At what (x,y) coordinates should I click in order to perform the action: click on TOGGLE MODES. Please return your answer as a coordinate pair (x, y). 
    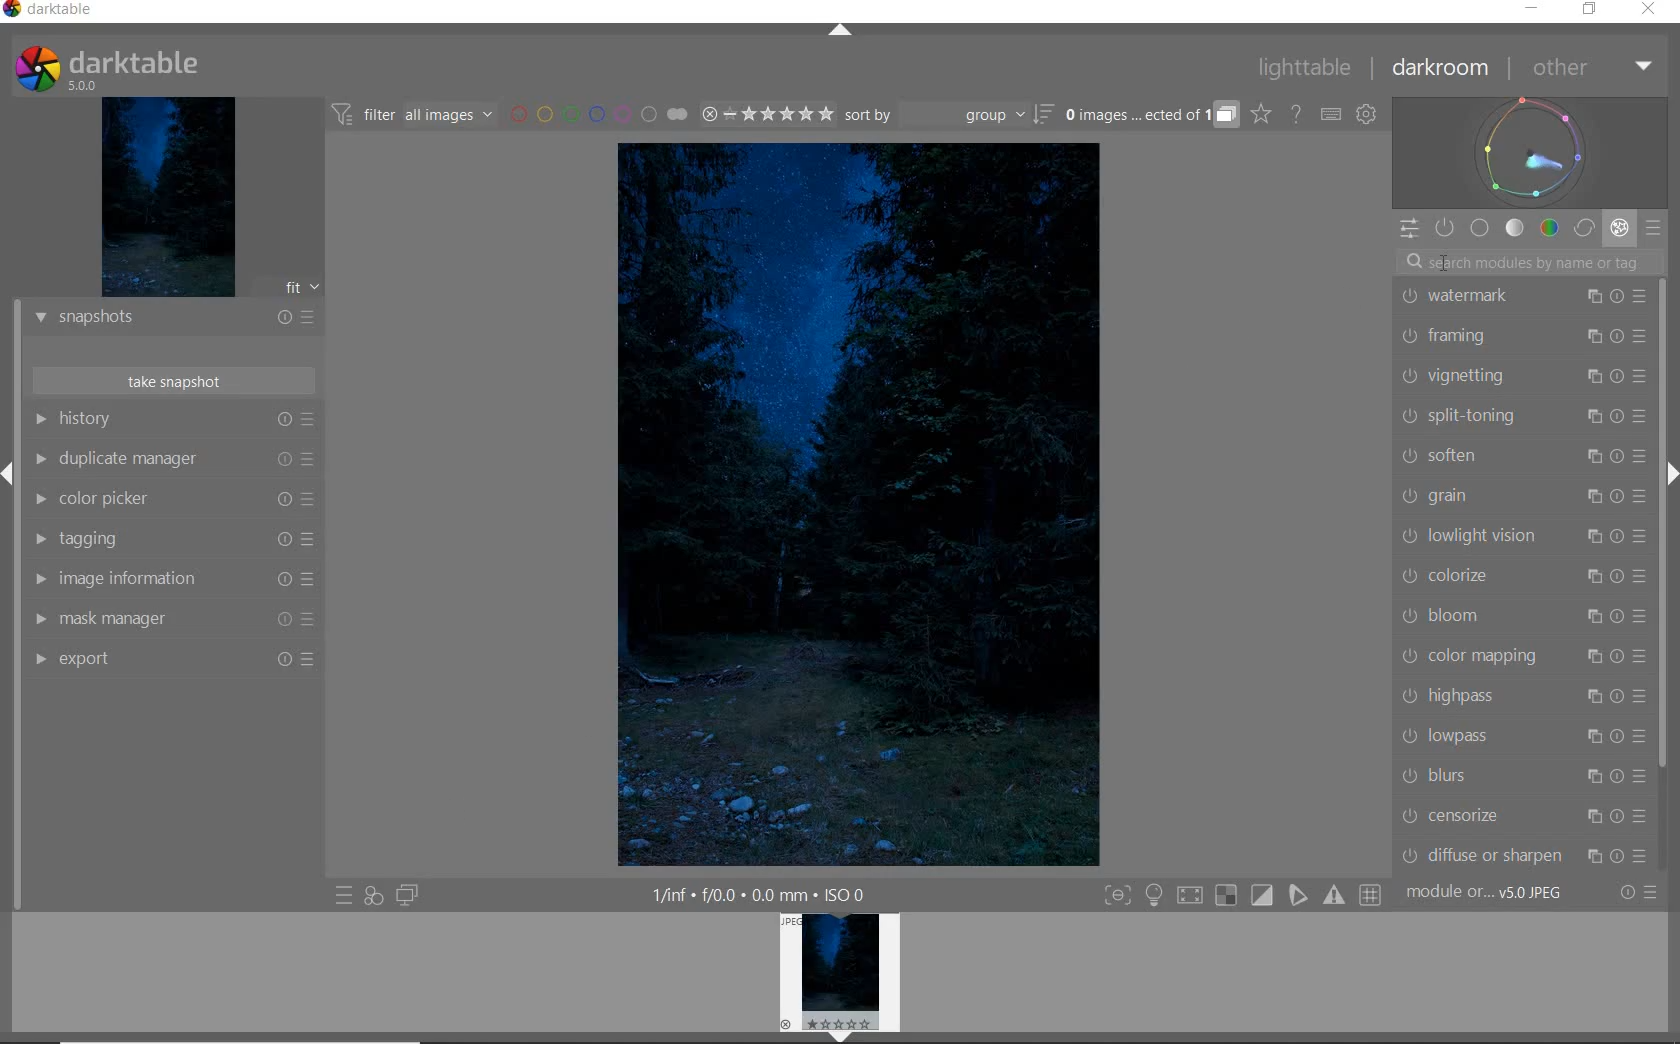
    Looking at the image, I should click on (1242, 895).